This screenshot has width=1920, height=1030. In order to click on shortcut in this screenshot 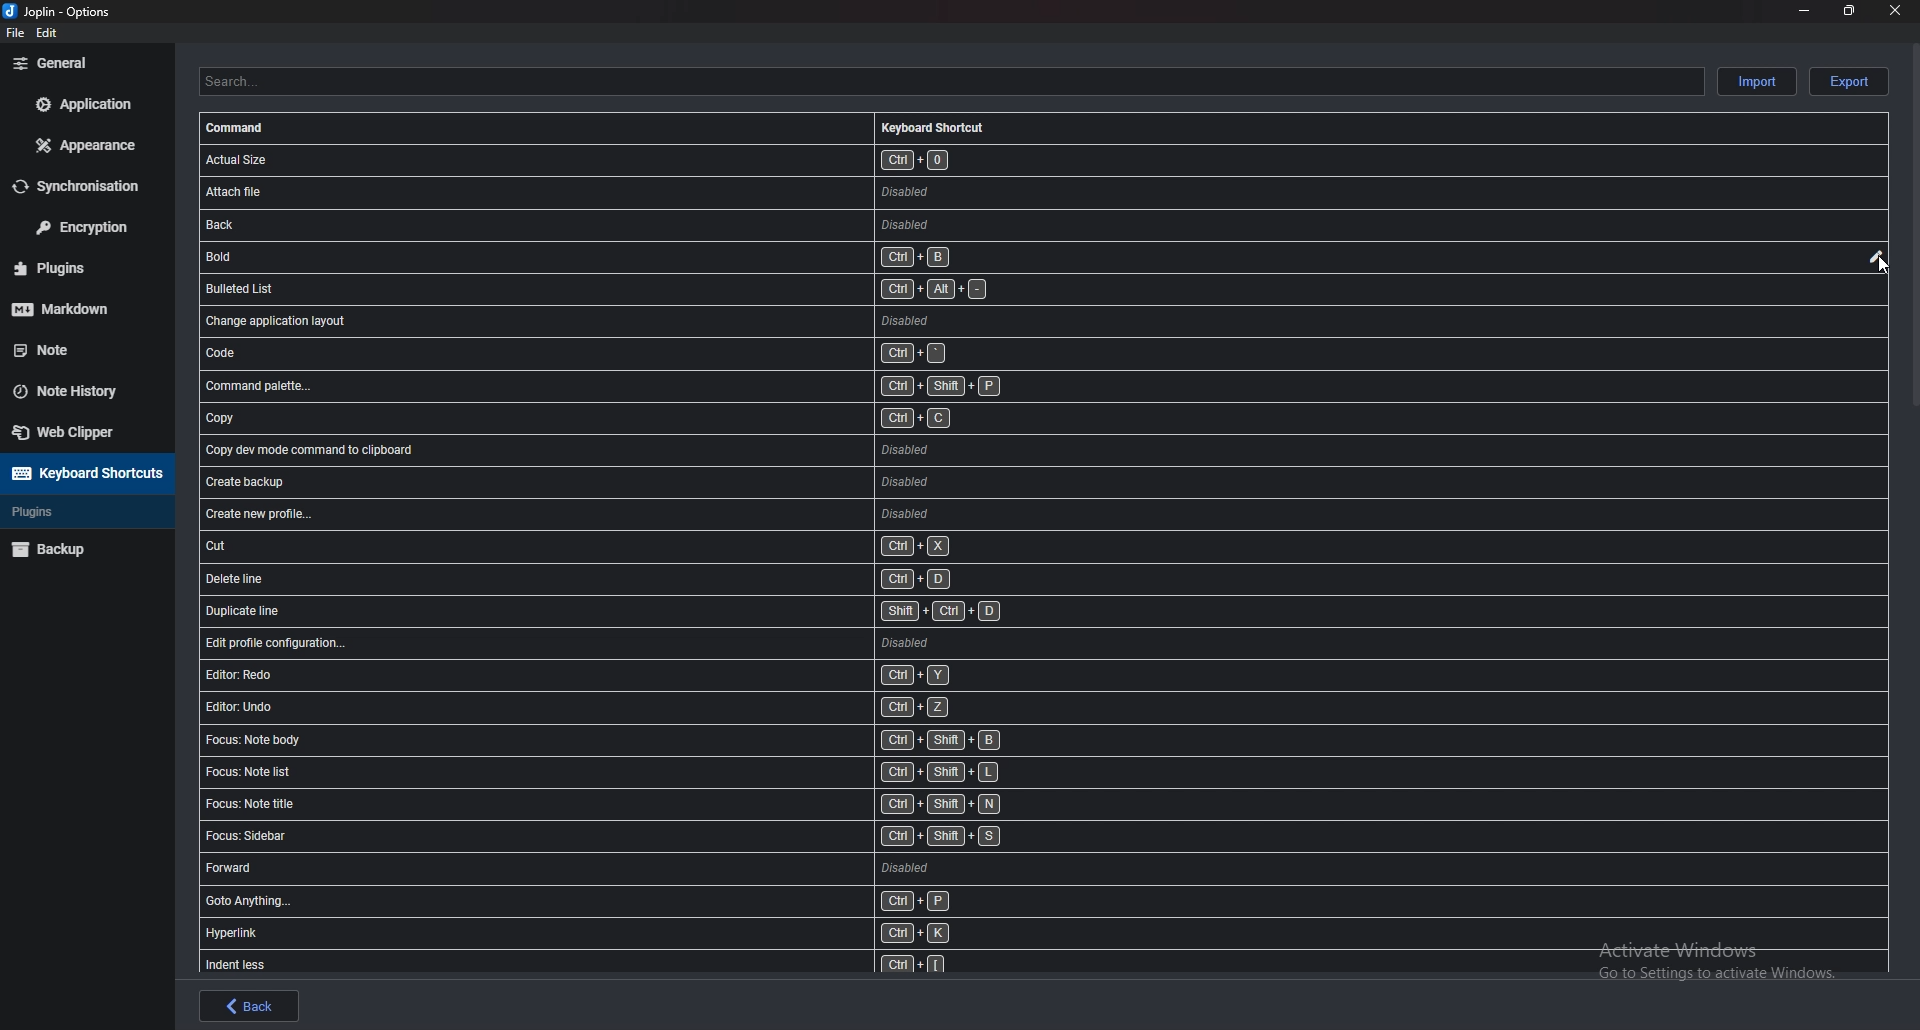, I will do `click(652, 963)`.